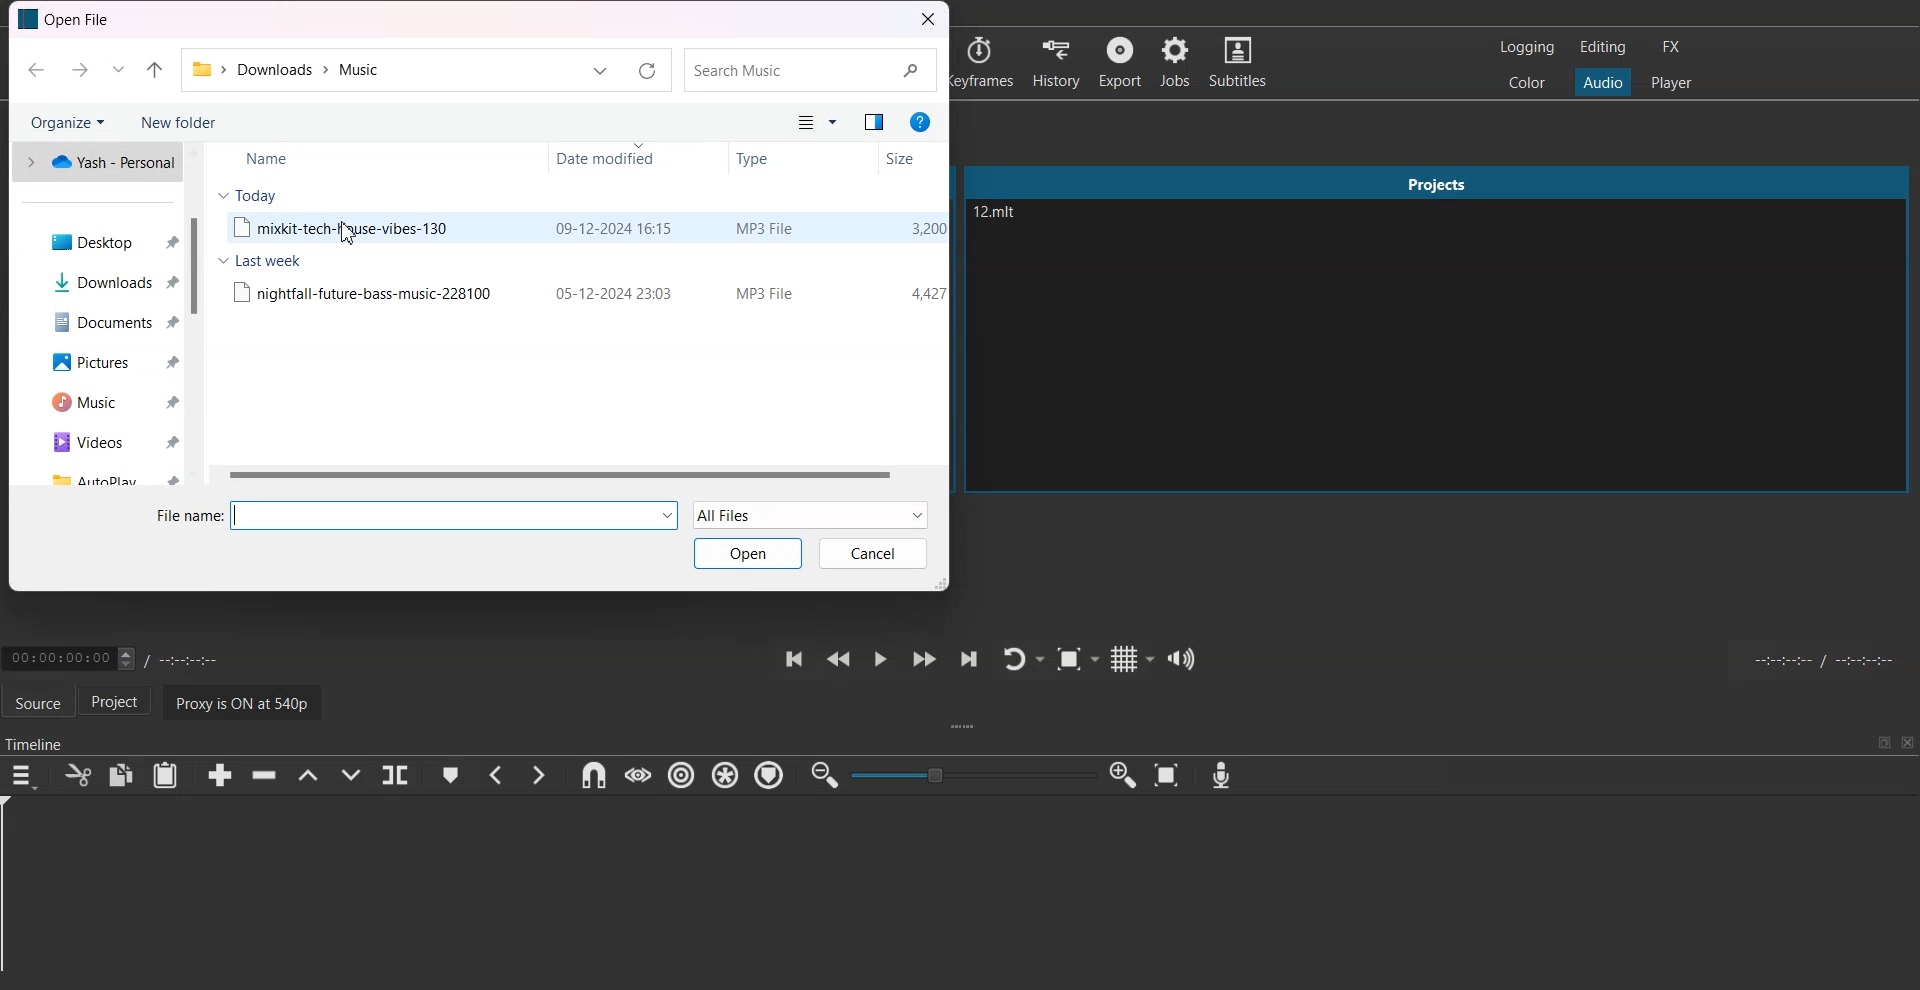 The height and width of the screenshot is (990, 1920). I want to click on New Folder, so click(178, 122).